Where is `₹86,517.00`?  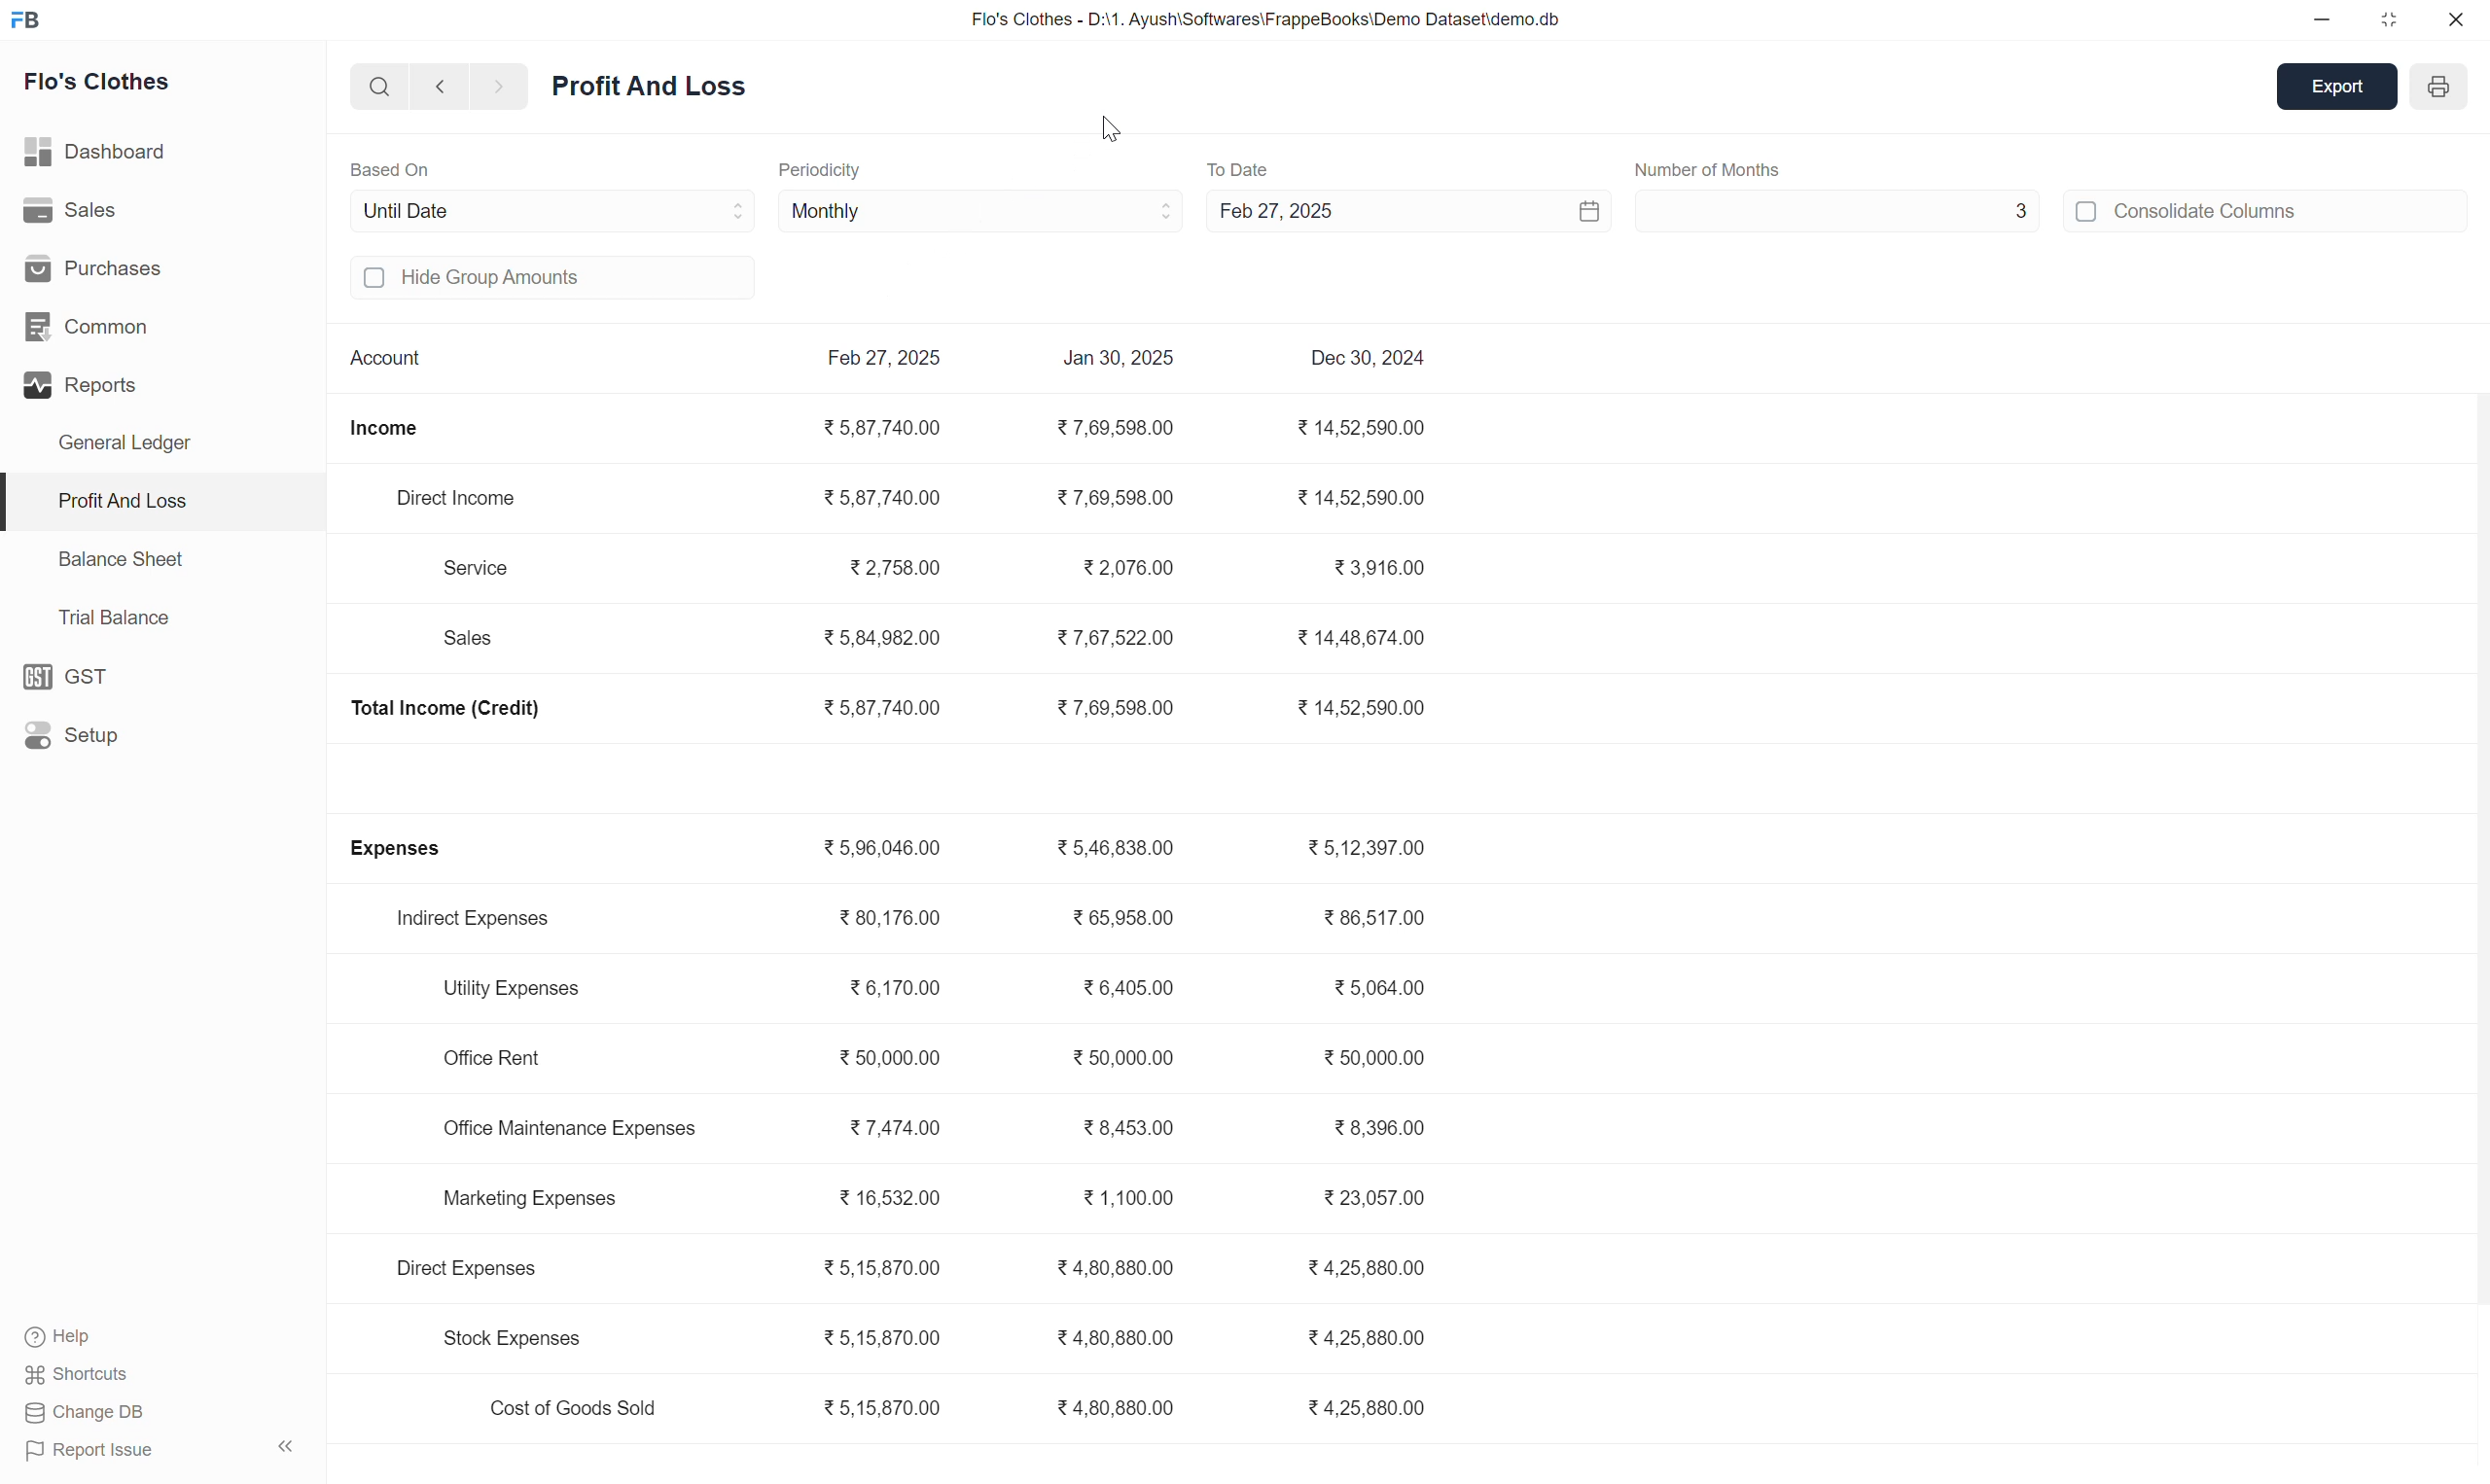 ₹86,517.00 is located at coordinates (1377, 919).